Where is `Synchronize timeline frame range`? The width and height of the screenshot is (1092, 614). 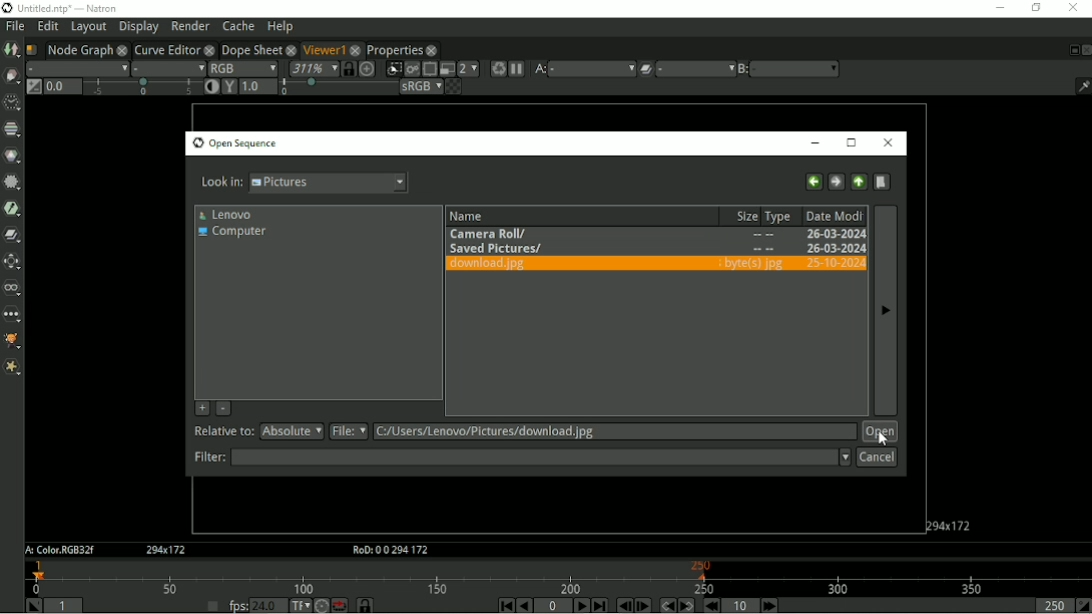 Synchronize timeline frame range is located at coordinates (364, 605).